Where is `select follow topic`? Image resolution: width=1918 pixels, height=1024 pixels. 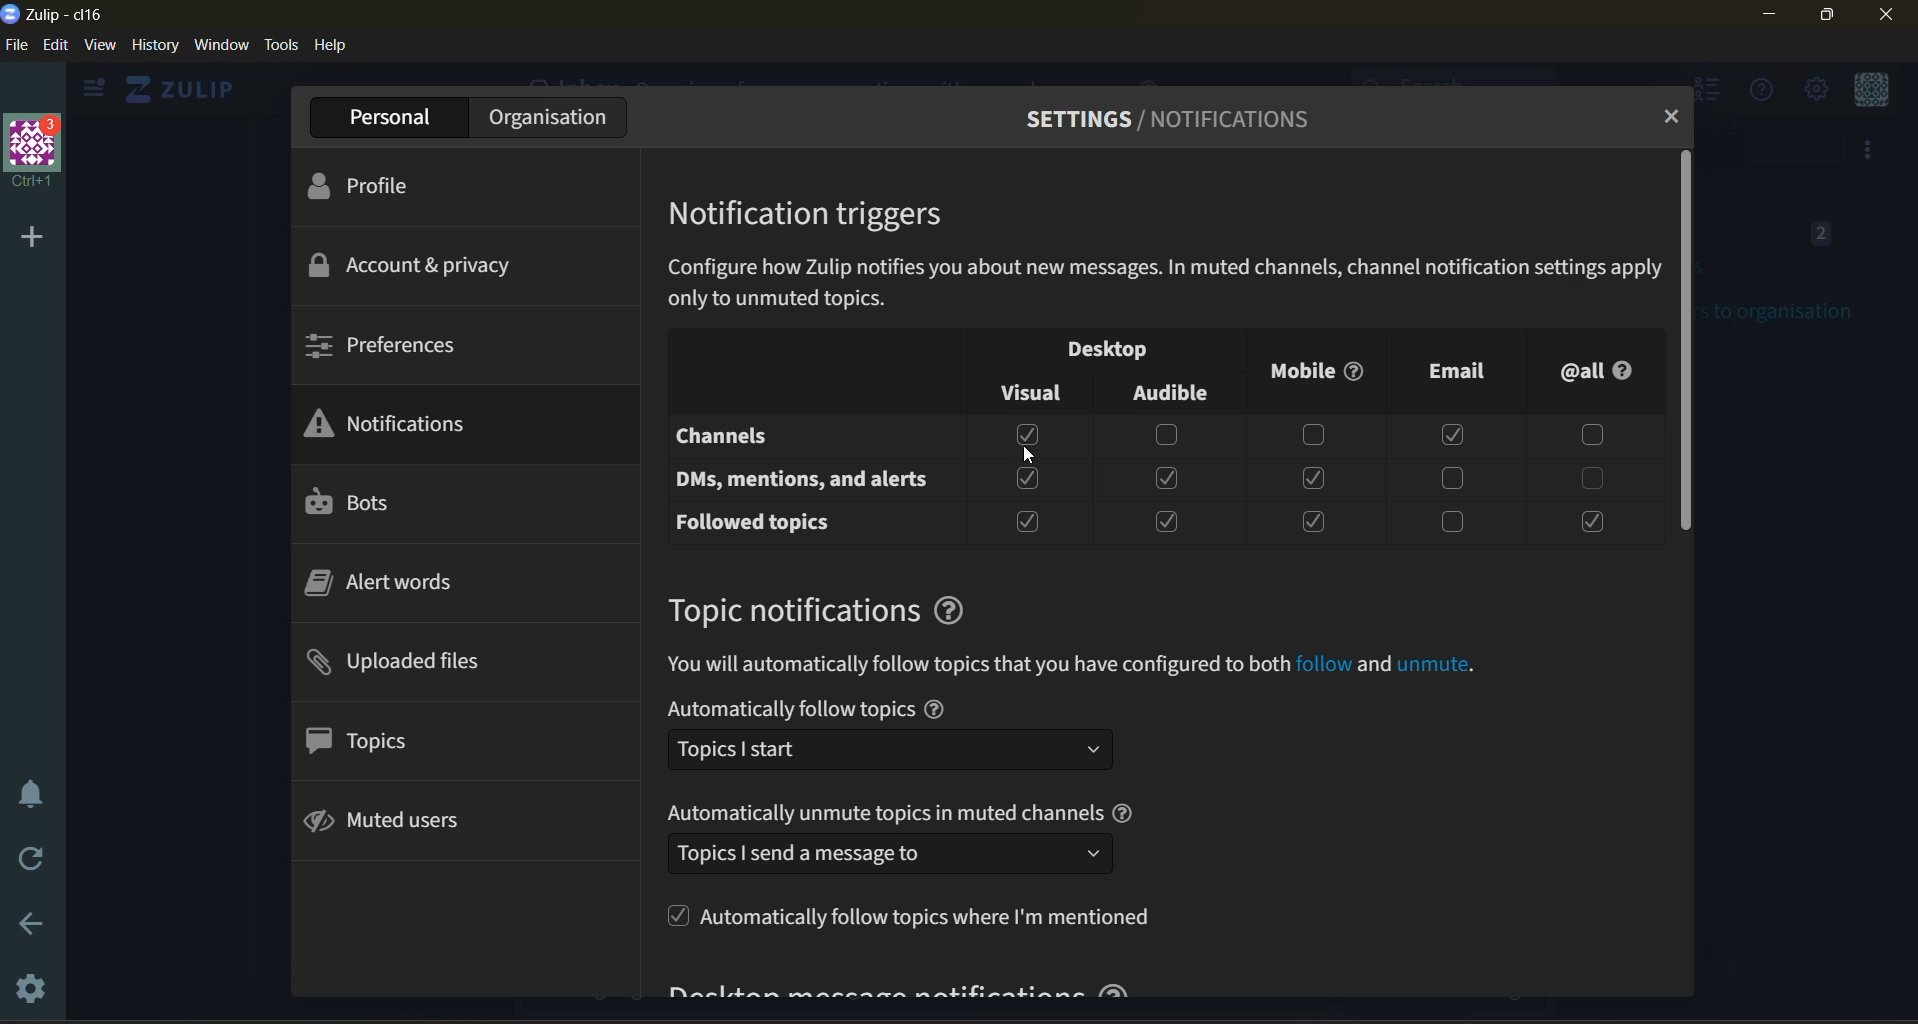
select follow topic is located at coordinates (890, 749).